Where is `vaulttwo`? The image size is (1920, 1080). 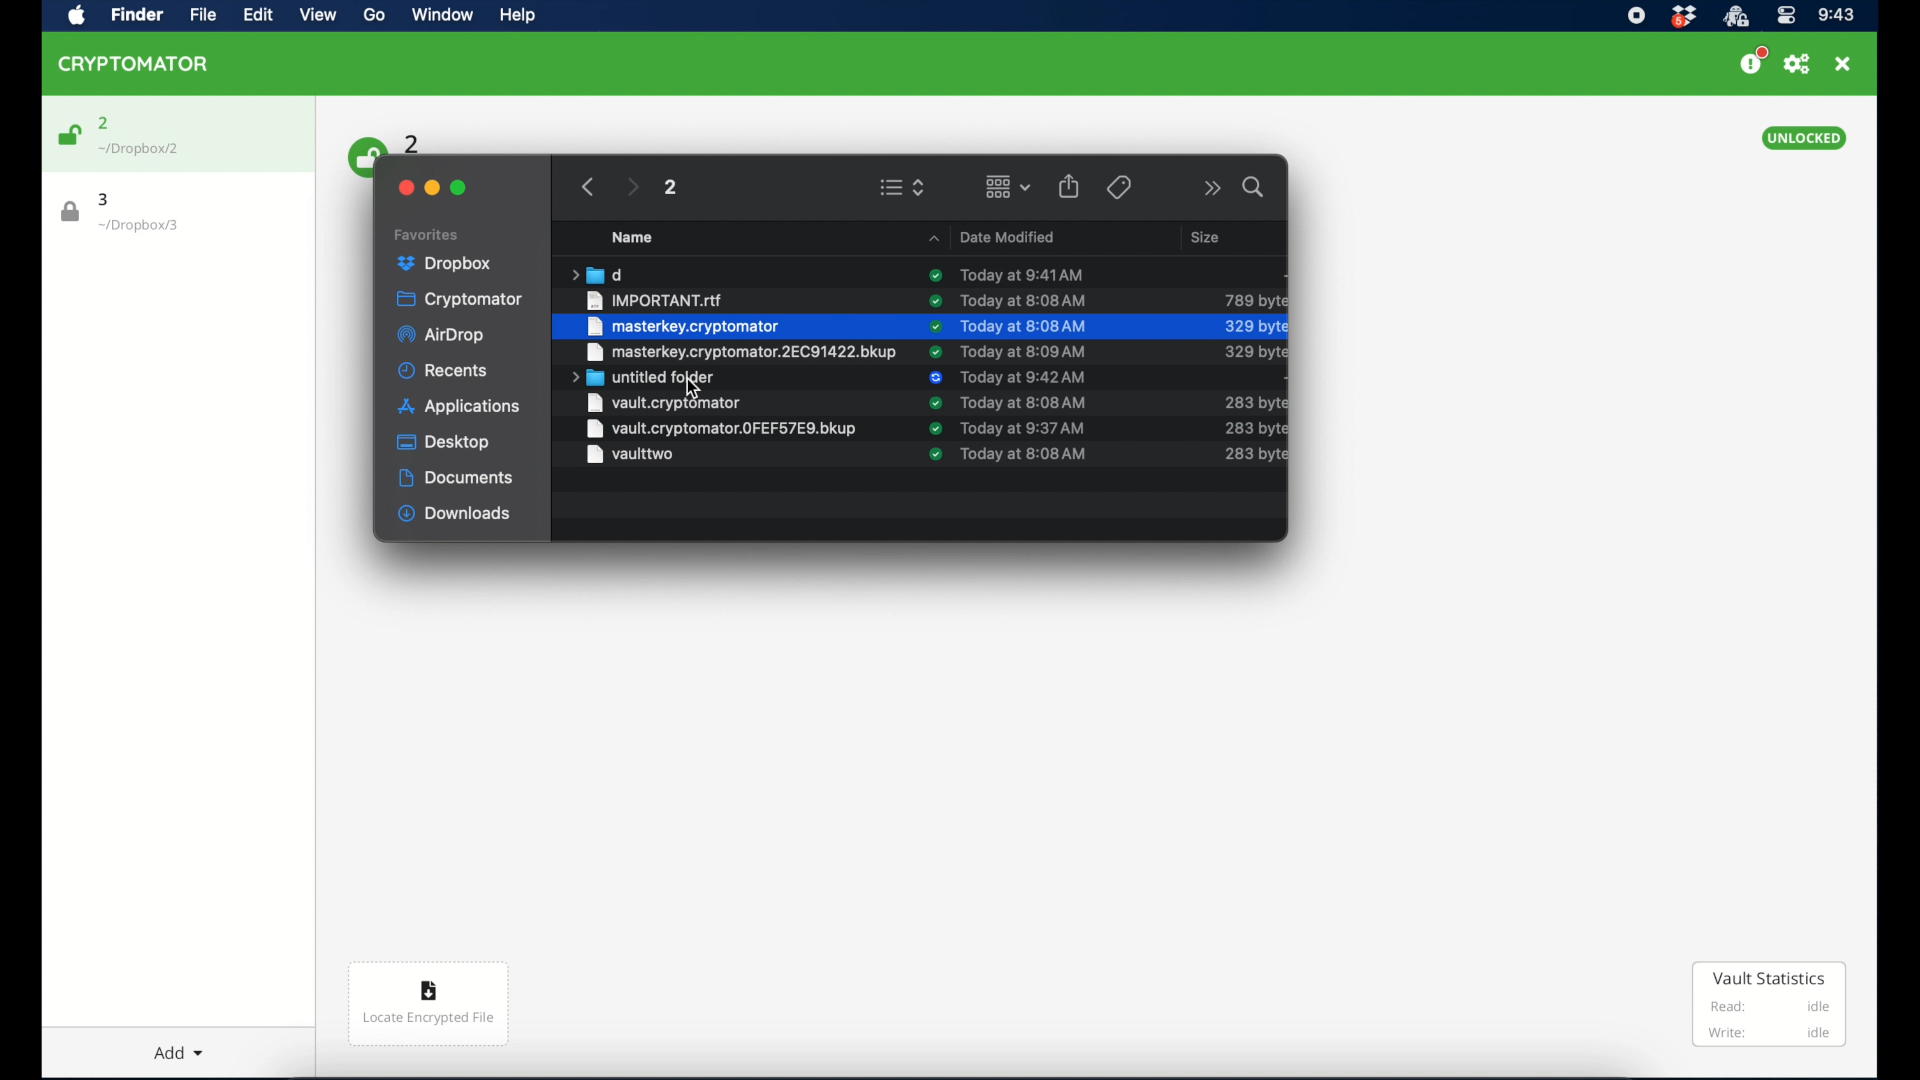 vaulttwo is located at coordinates (628, 458).